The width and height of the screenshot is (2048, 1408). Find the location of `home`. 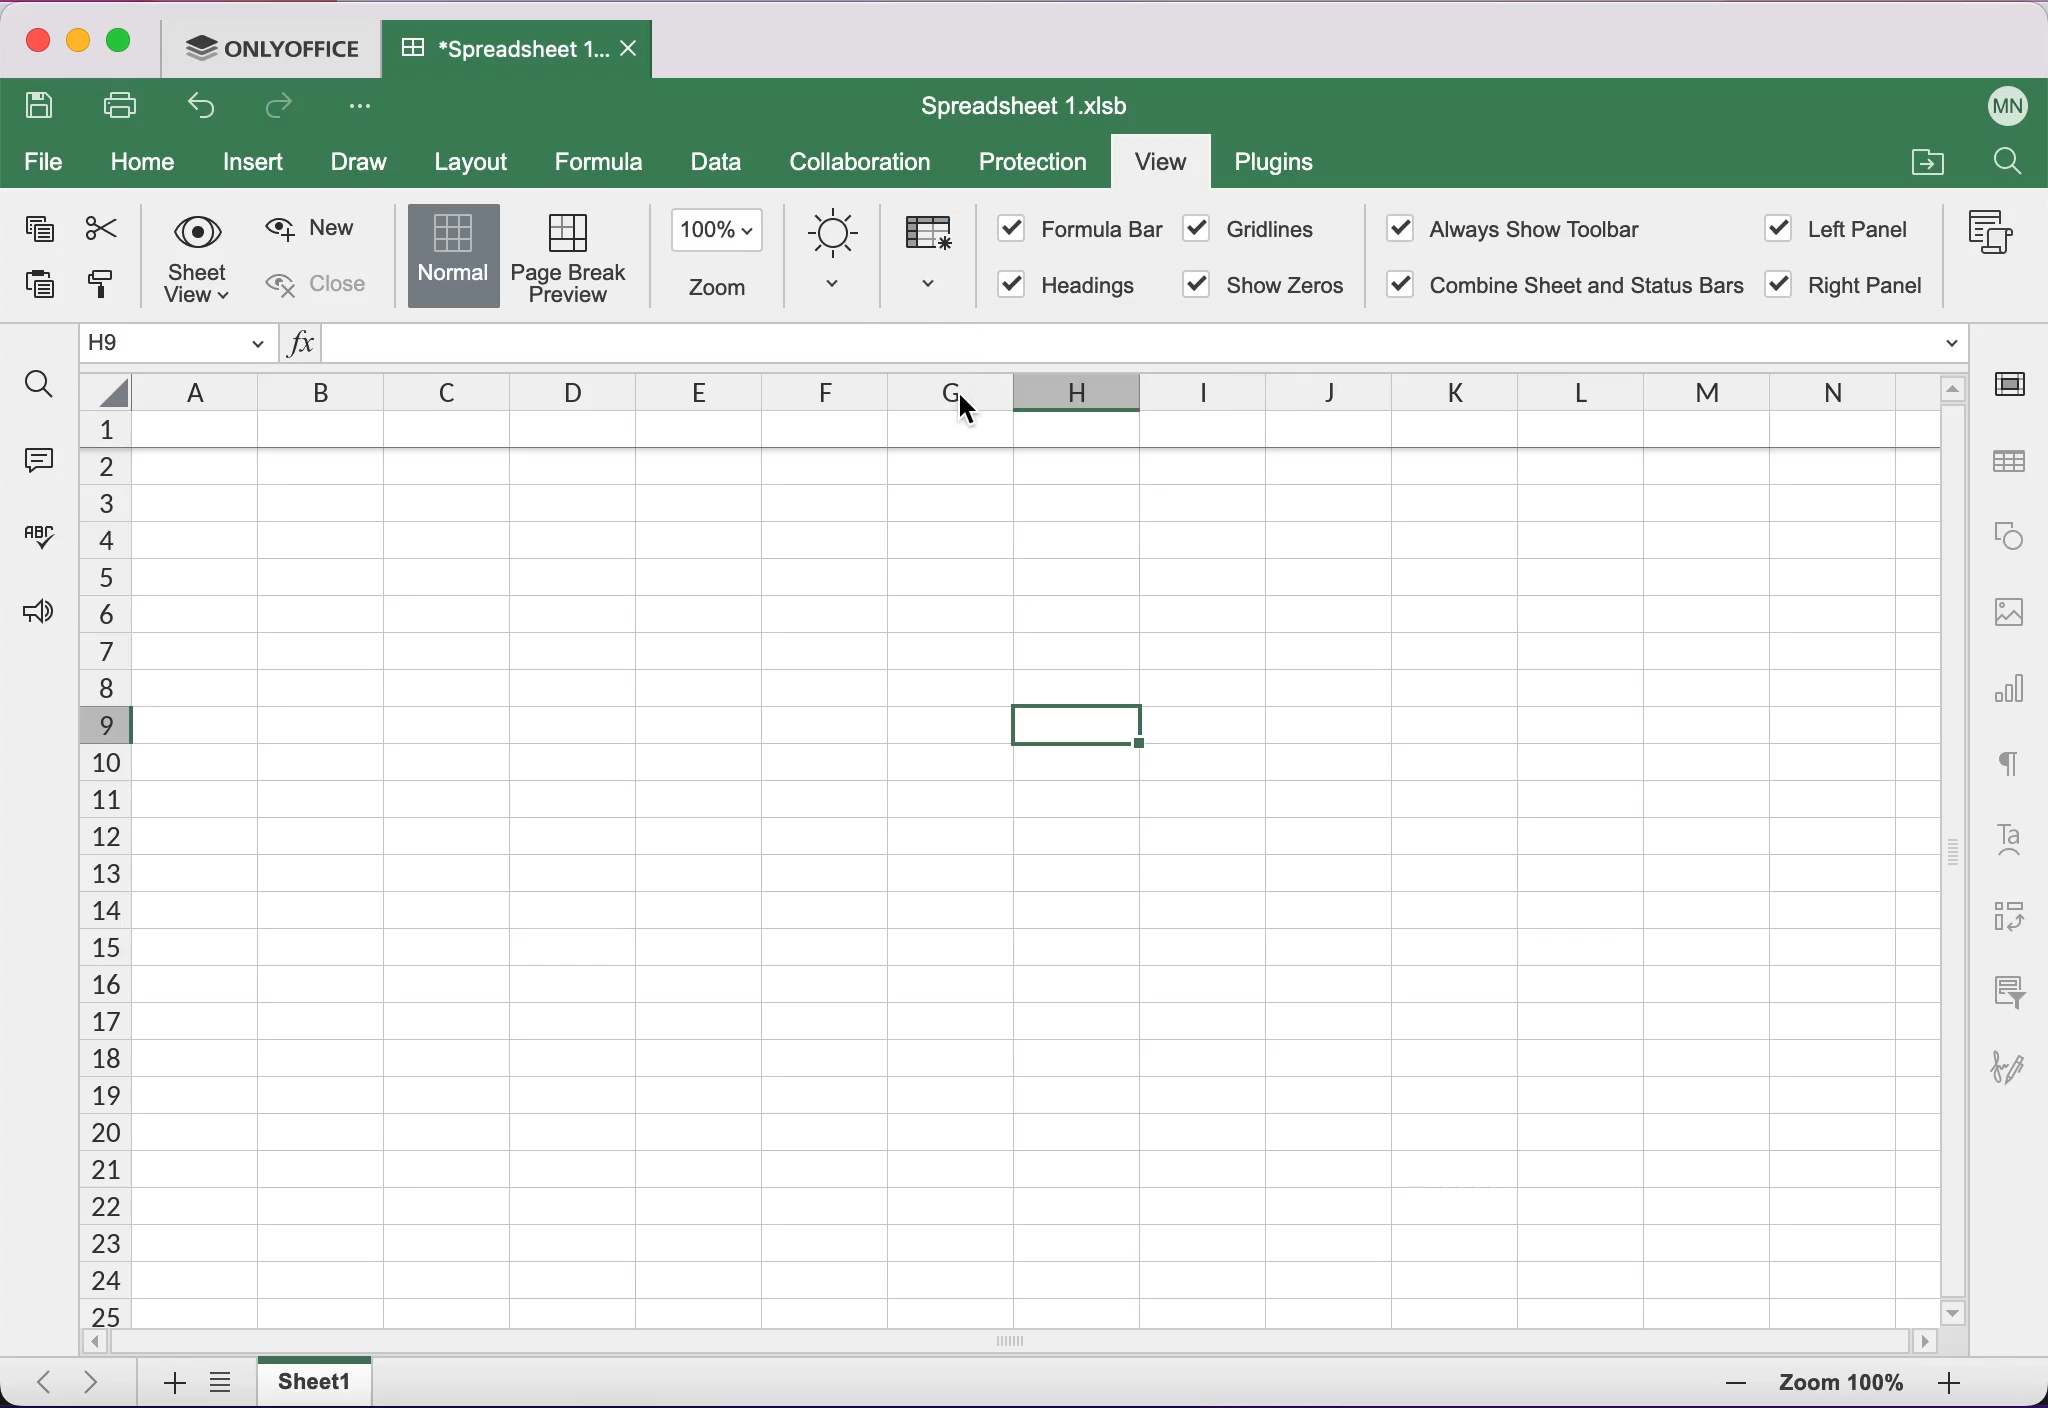

home is located at coordinates (143, 161).